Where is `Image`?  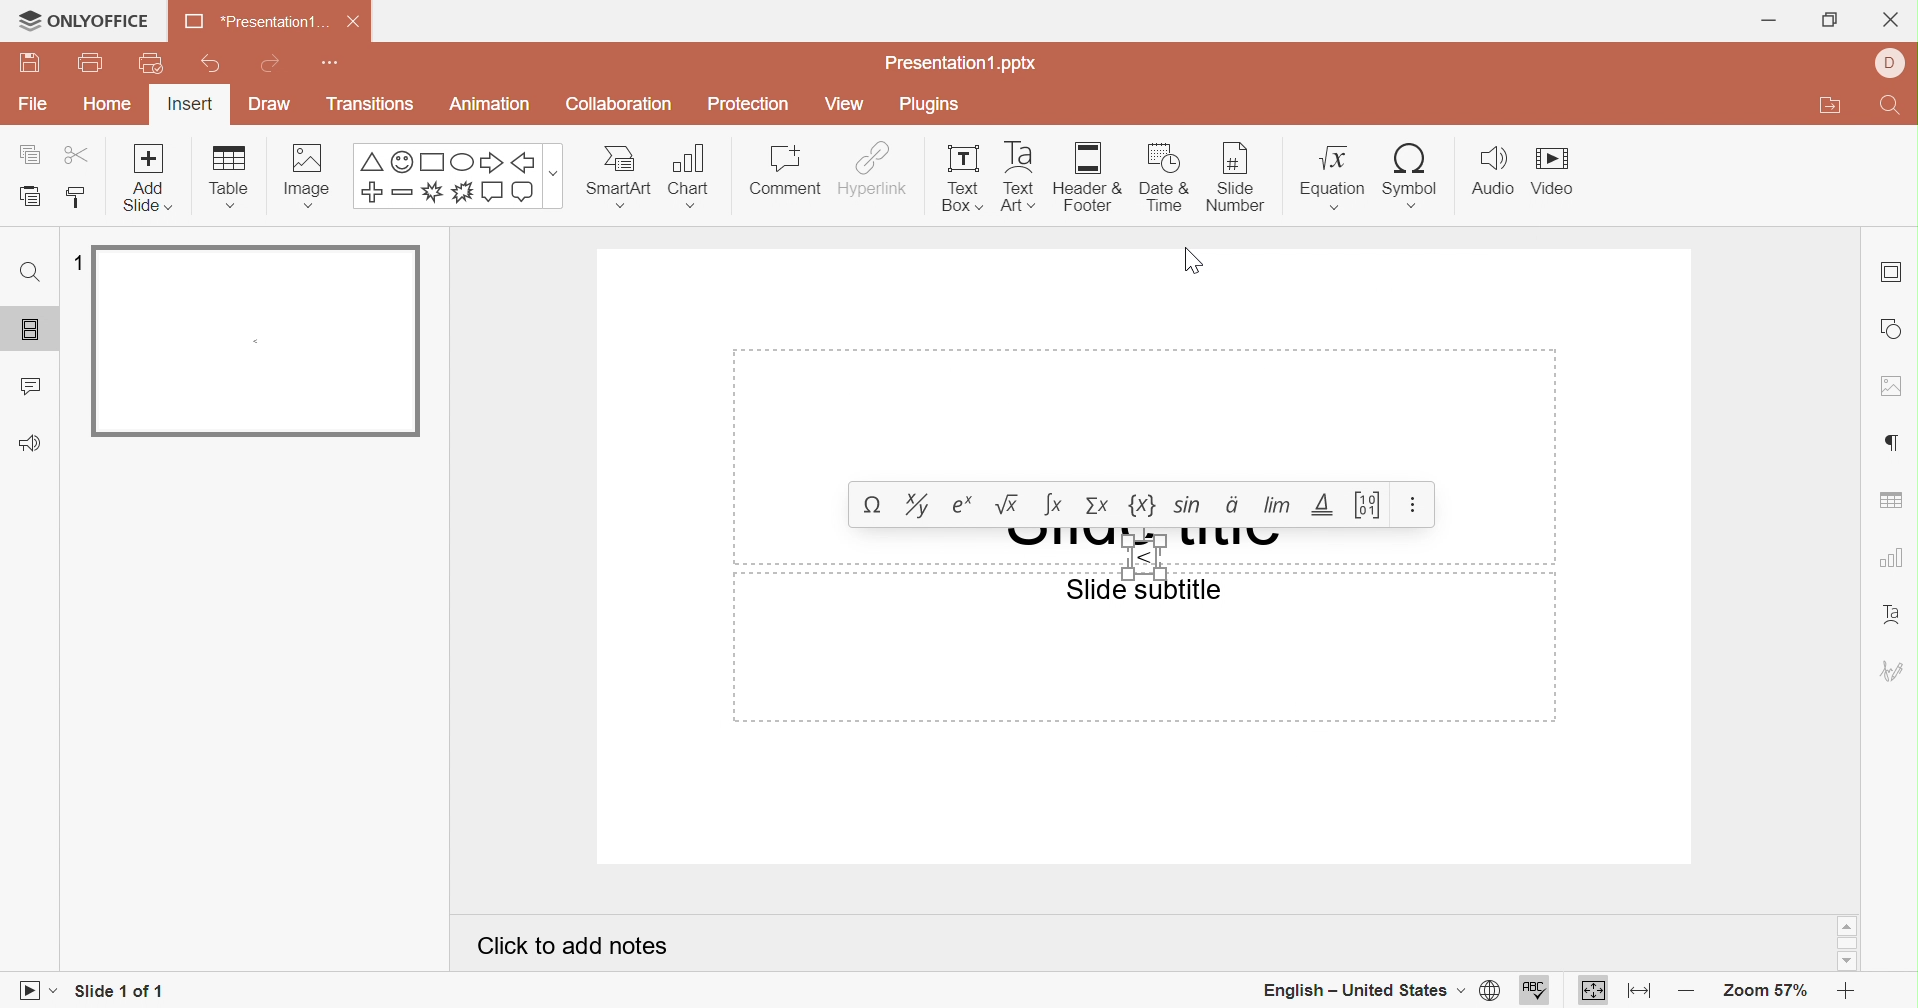
Image is located at coordinates (311, 171).